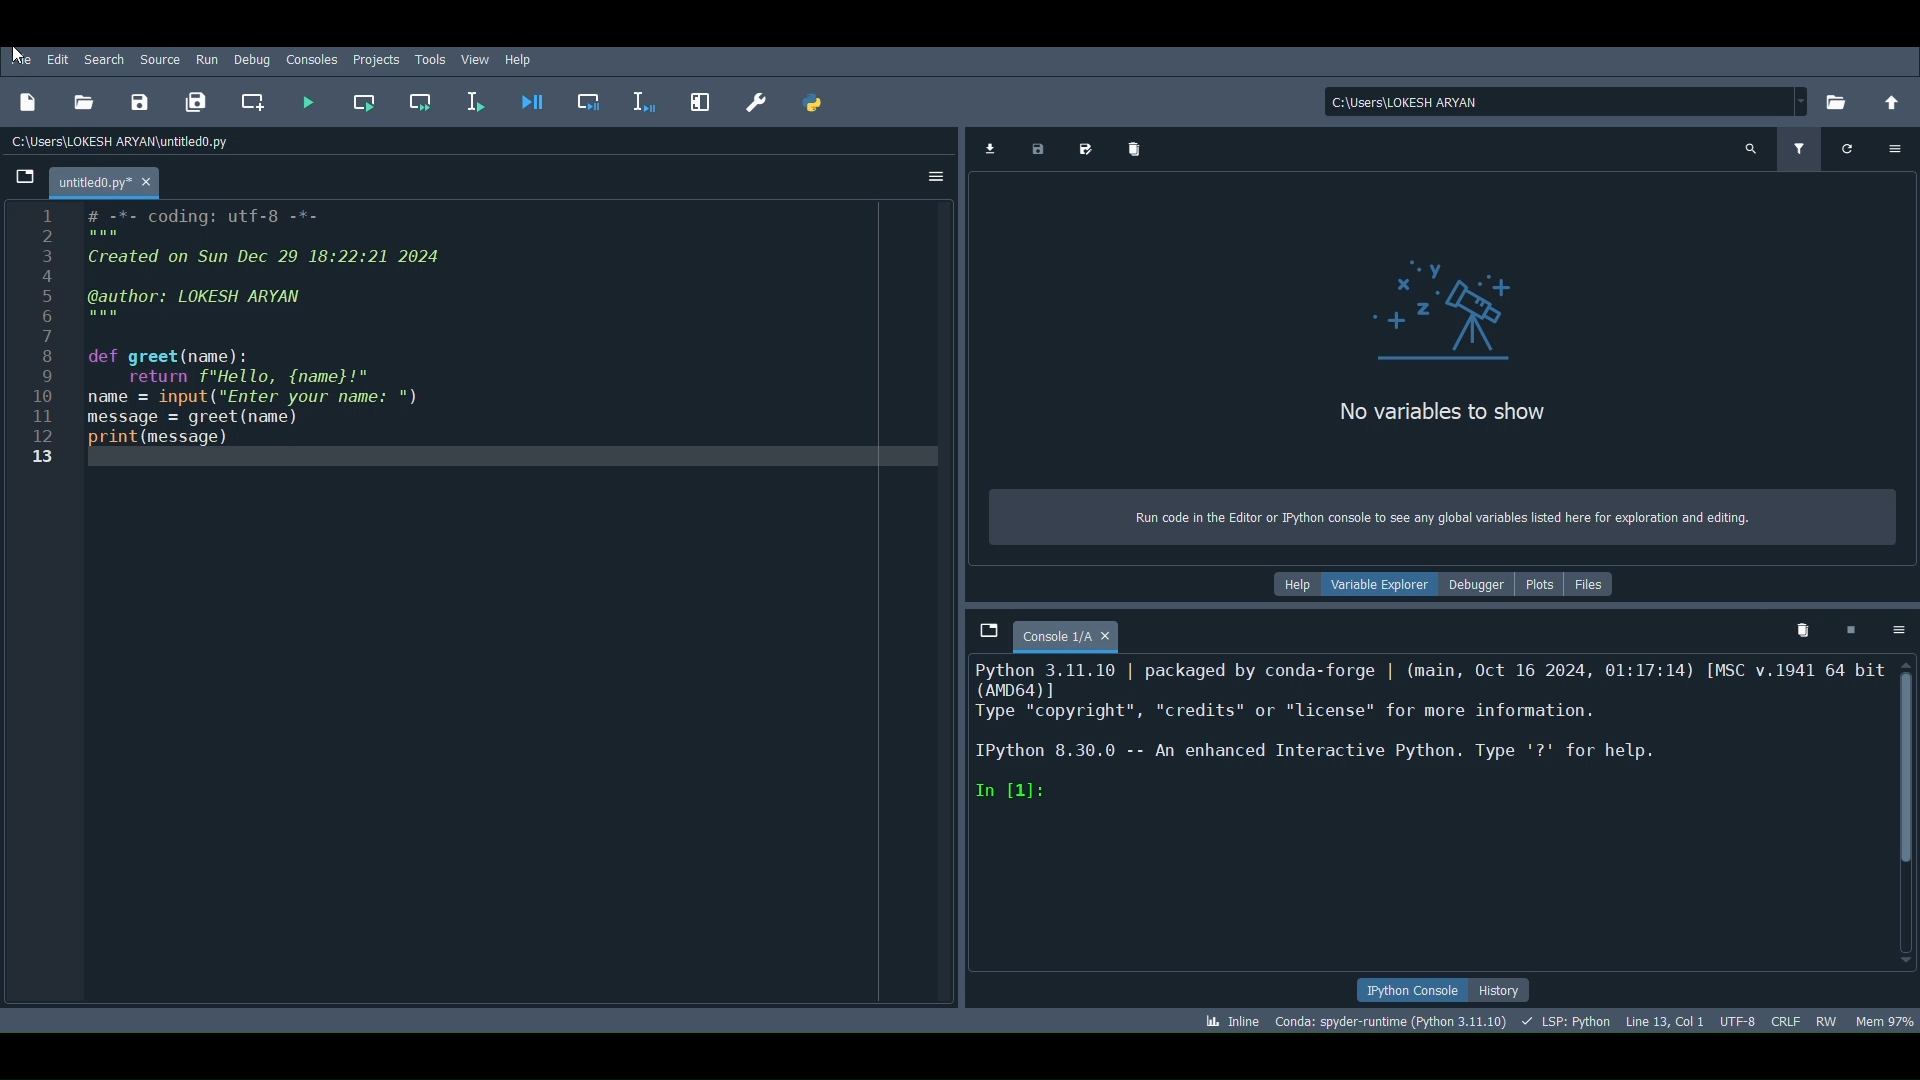 Image resolution: width=1920 pixels, height=1080 pixels. I want to click on Save data as, so click(1087, 150).